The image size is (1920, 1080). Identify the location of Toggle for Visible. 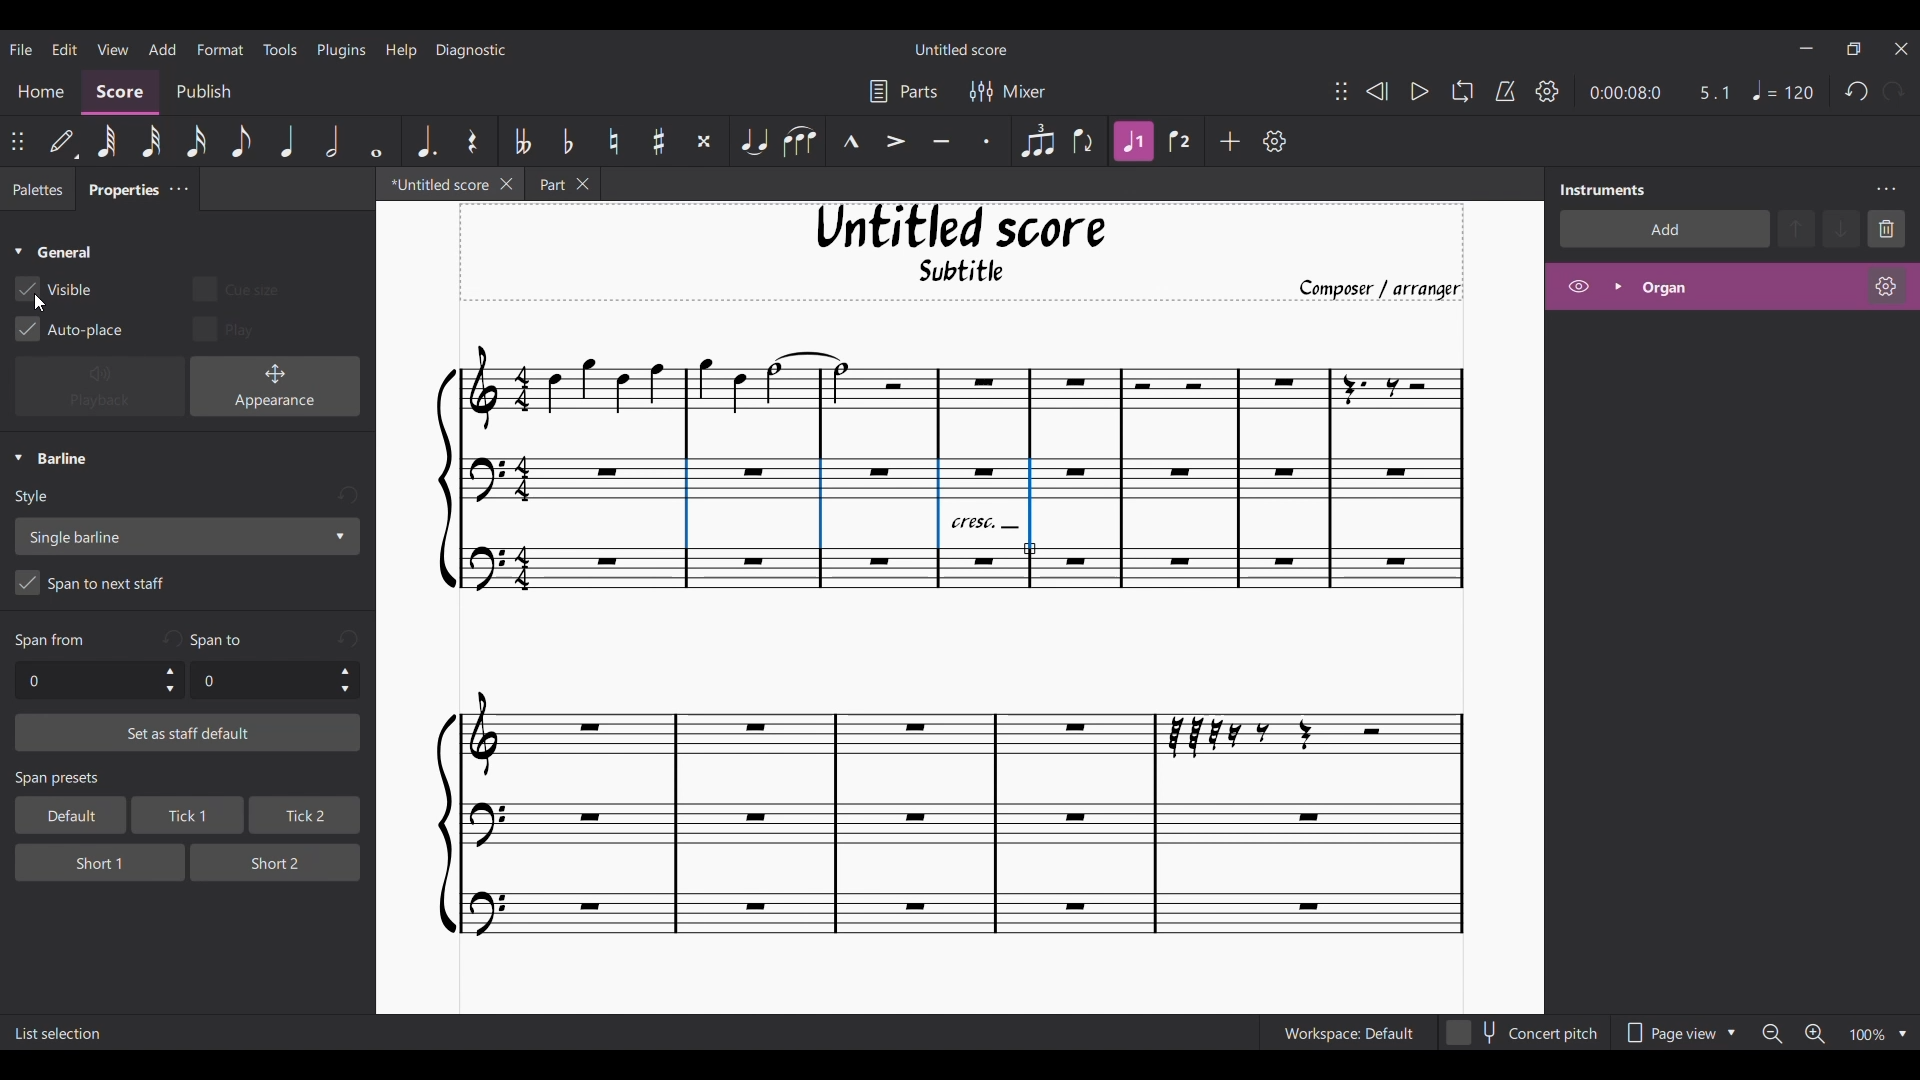
(54, 289).